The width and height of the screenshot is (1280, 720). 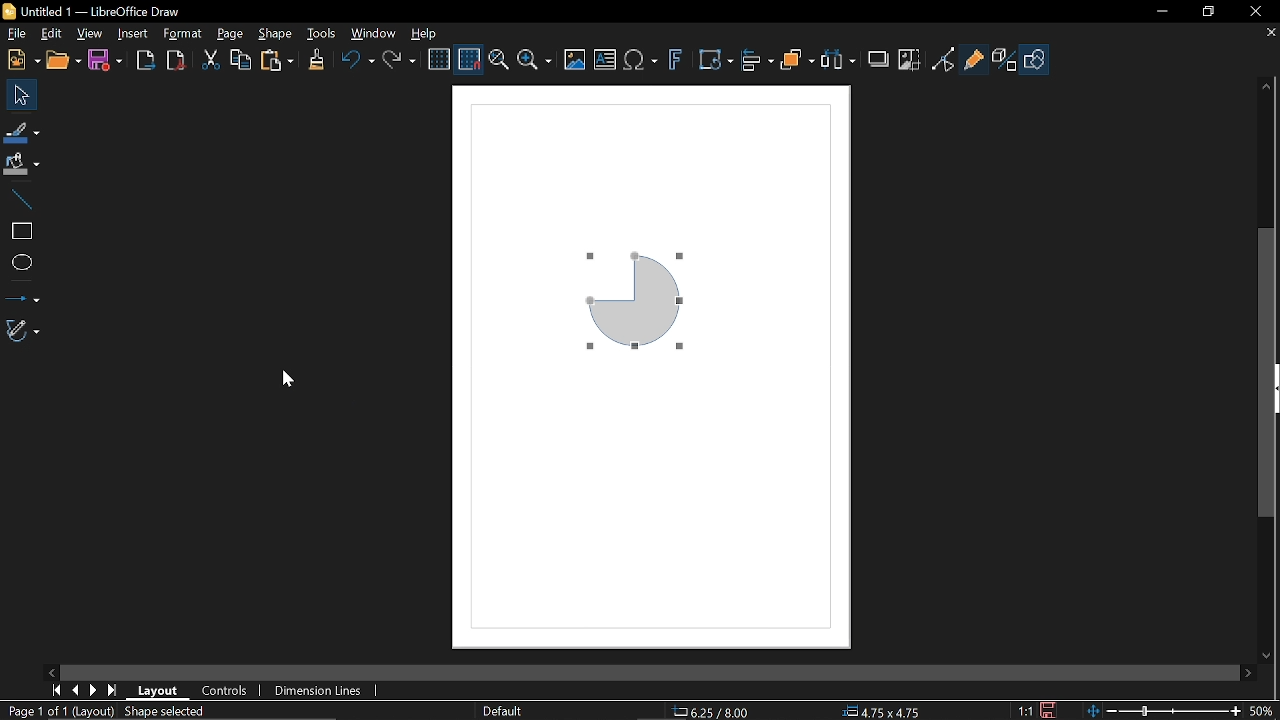 I want to click on Export as pdf, so click(x=175, y=60).